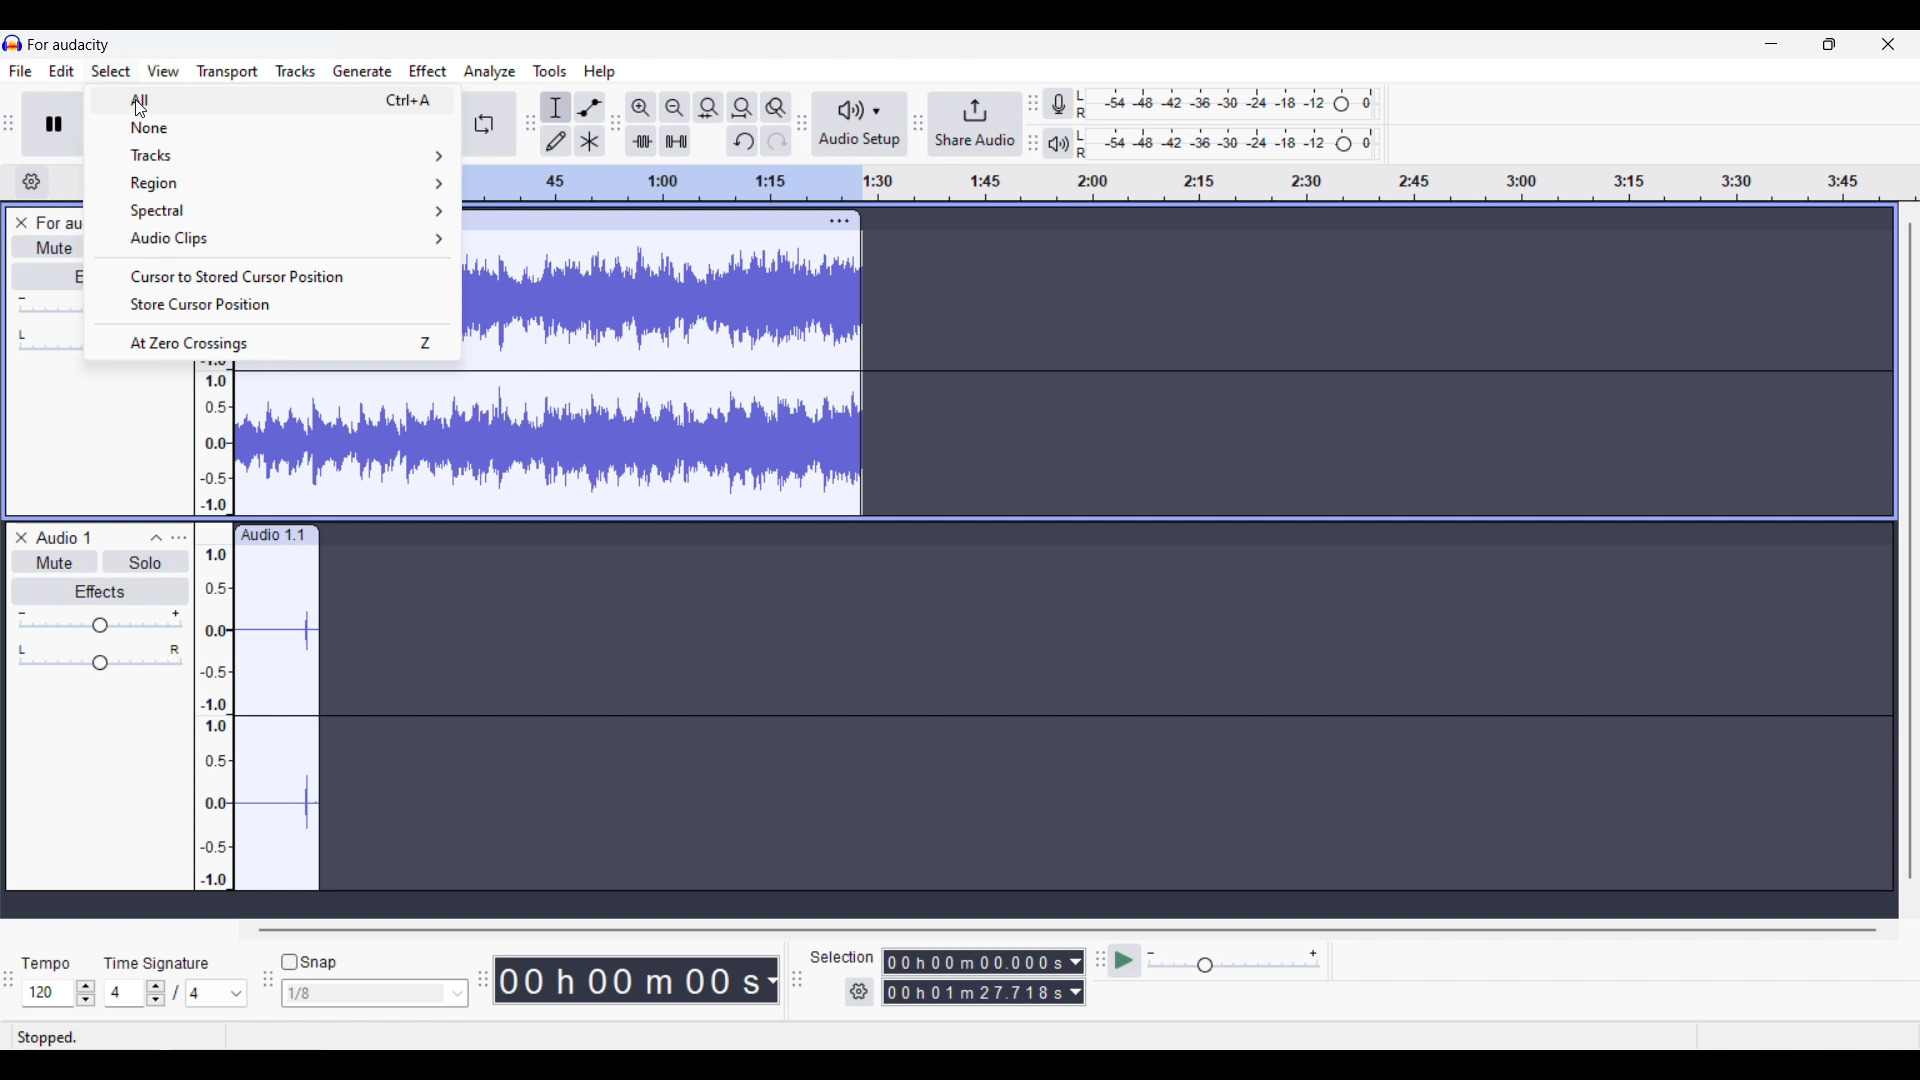  What do you see at coordinates (142, 110) in the screenshot?
I see `cursor` at bounding box center [142, 110].